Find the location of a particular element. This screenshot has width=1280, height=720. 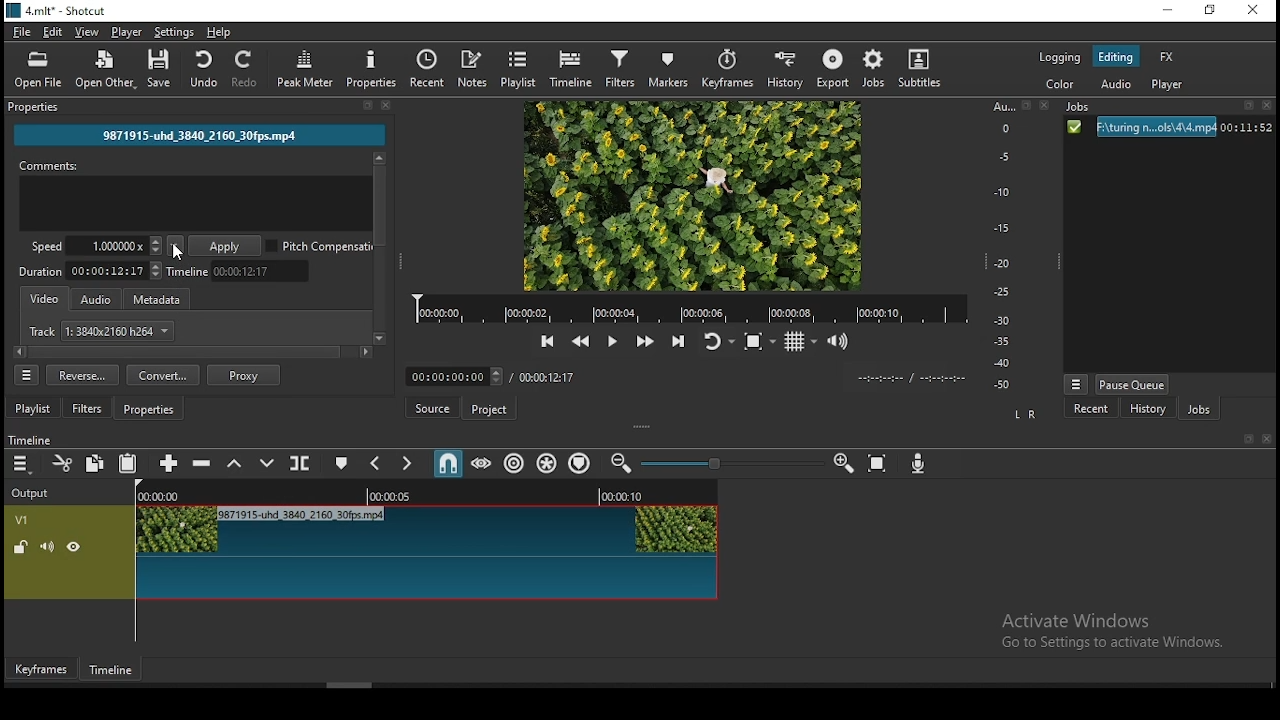

scroll bar is located at coordinates (193, 351).